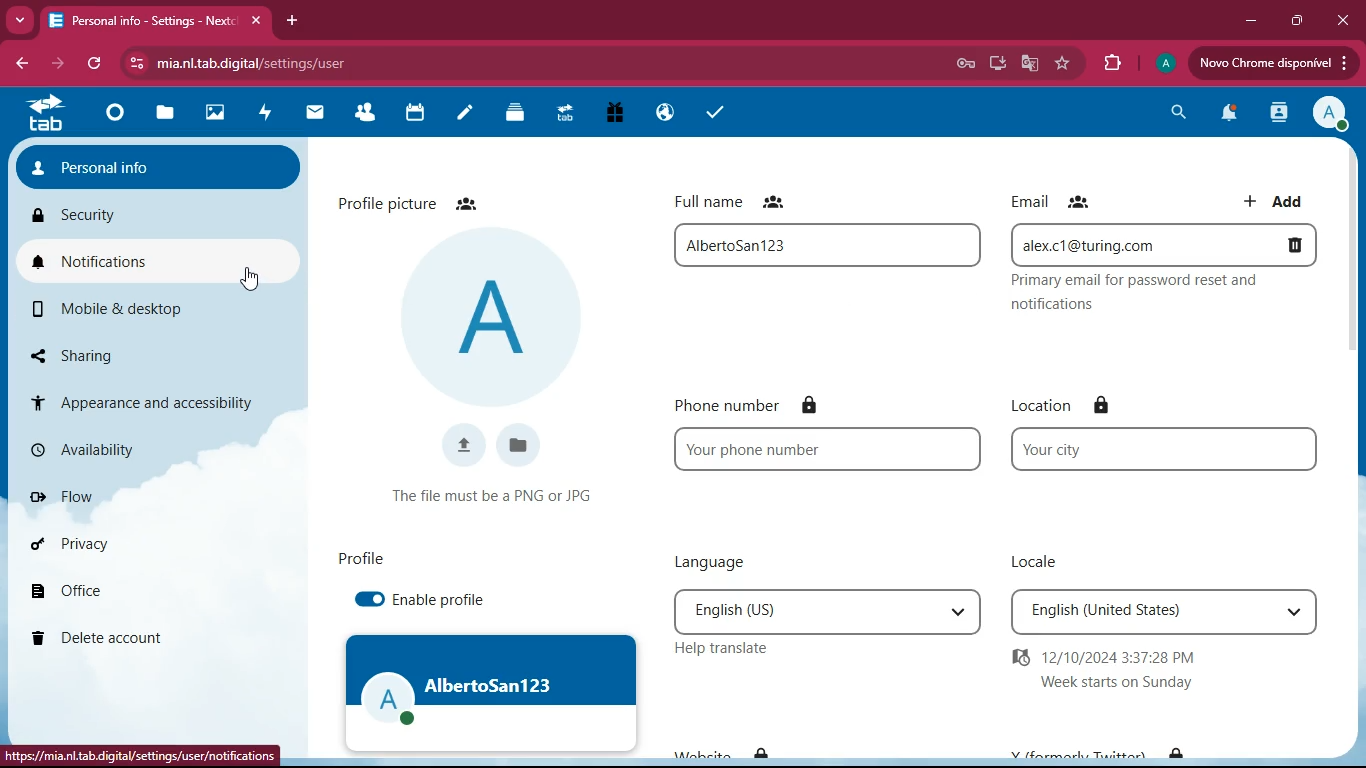 The width and height of the screenshot is (1366, 768). I want to click on email, so click(1060, 200).